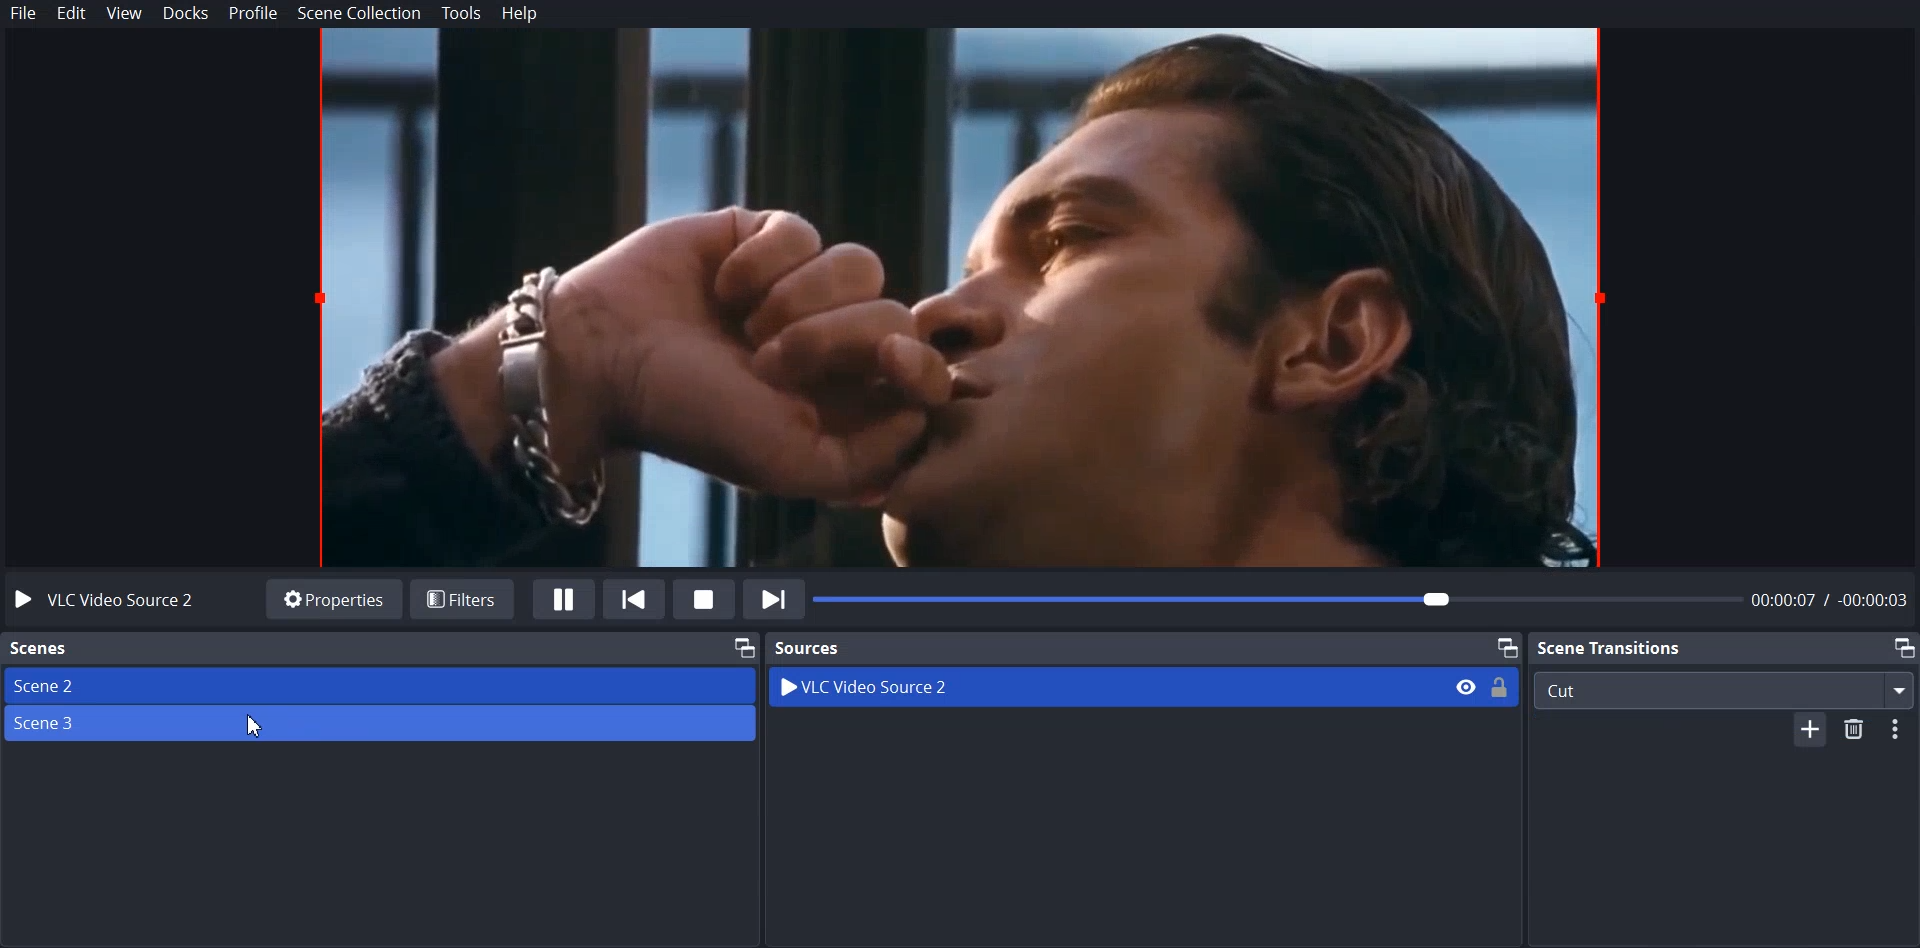  I want to click on Properties, so click(333, 598).